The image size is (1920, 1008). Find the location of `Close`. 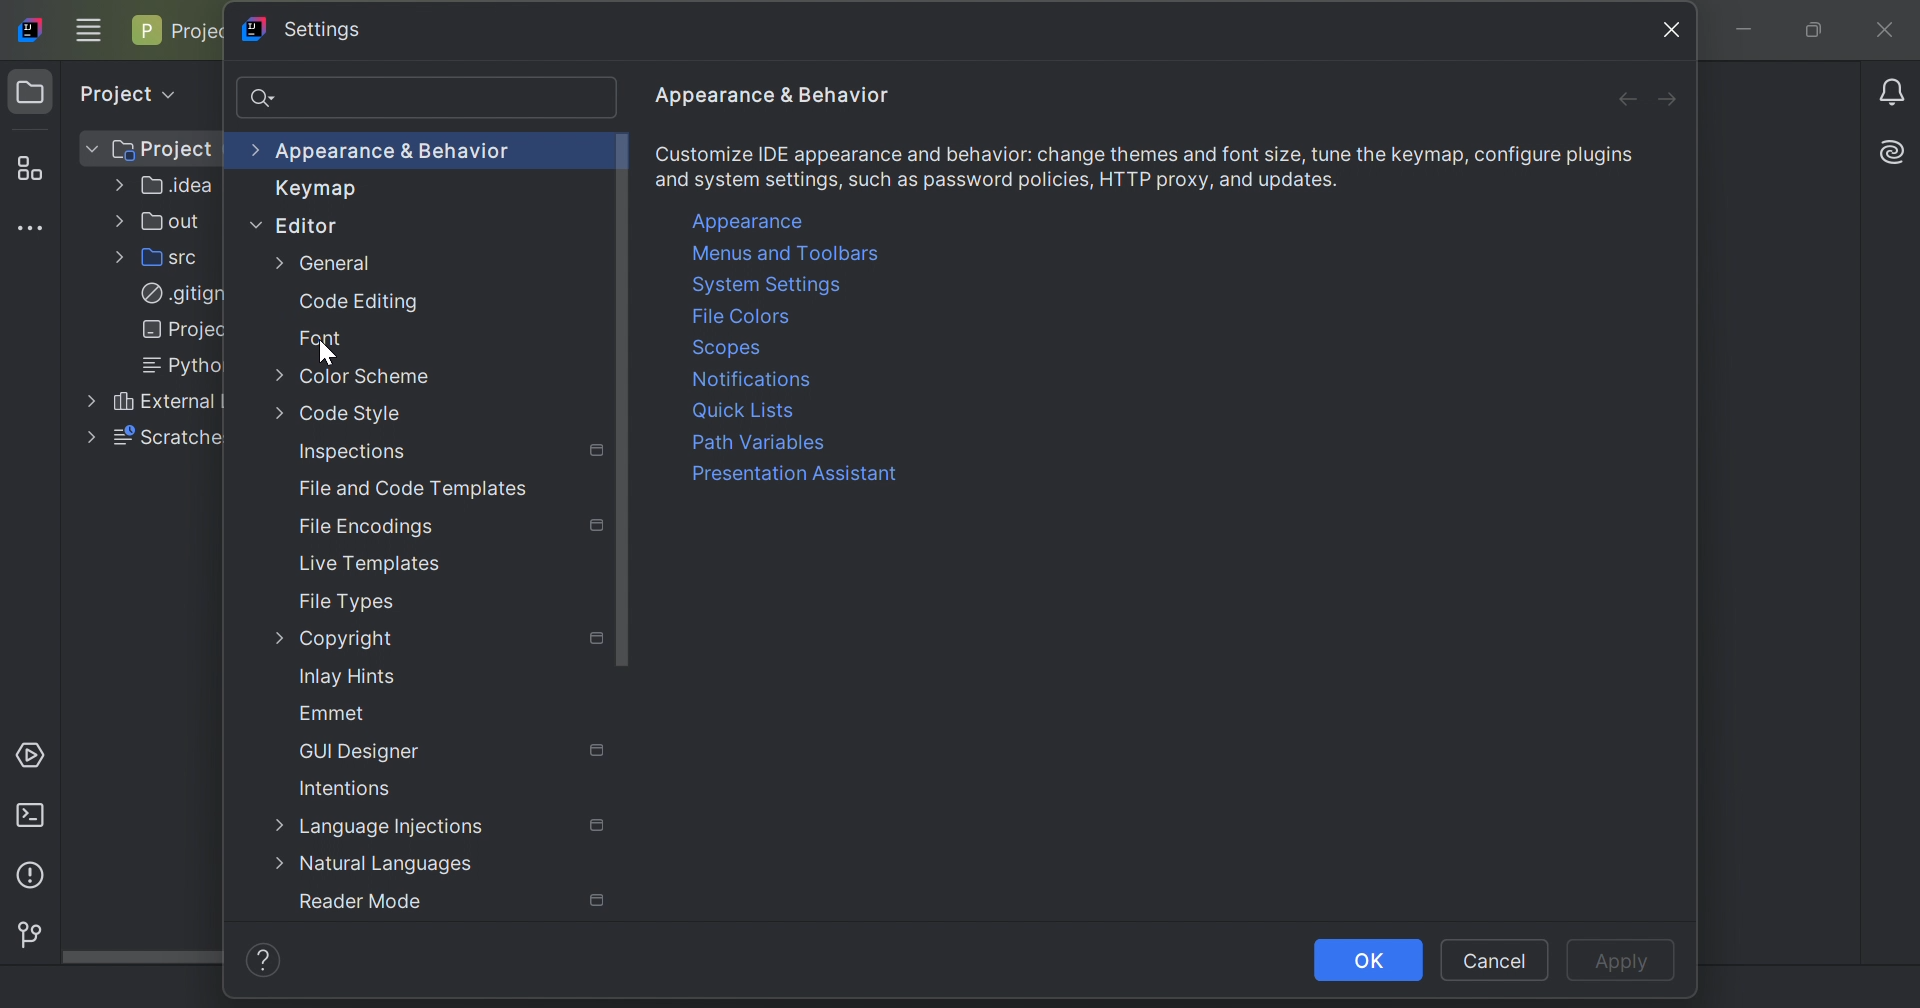

Close is located at coordinates (1889, 32).